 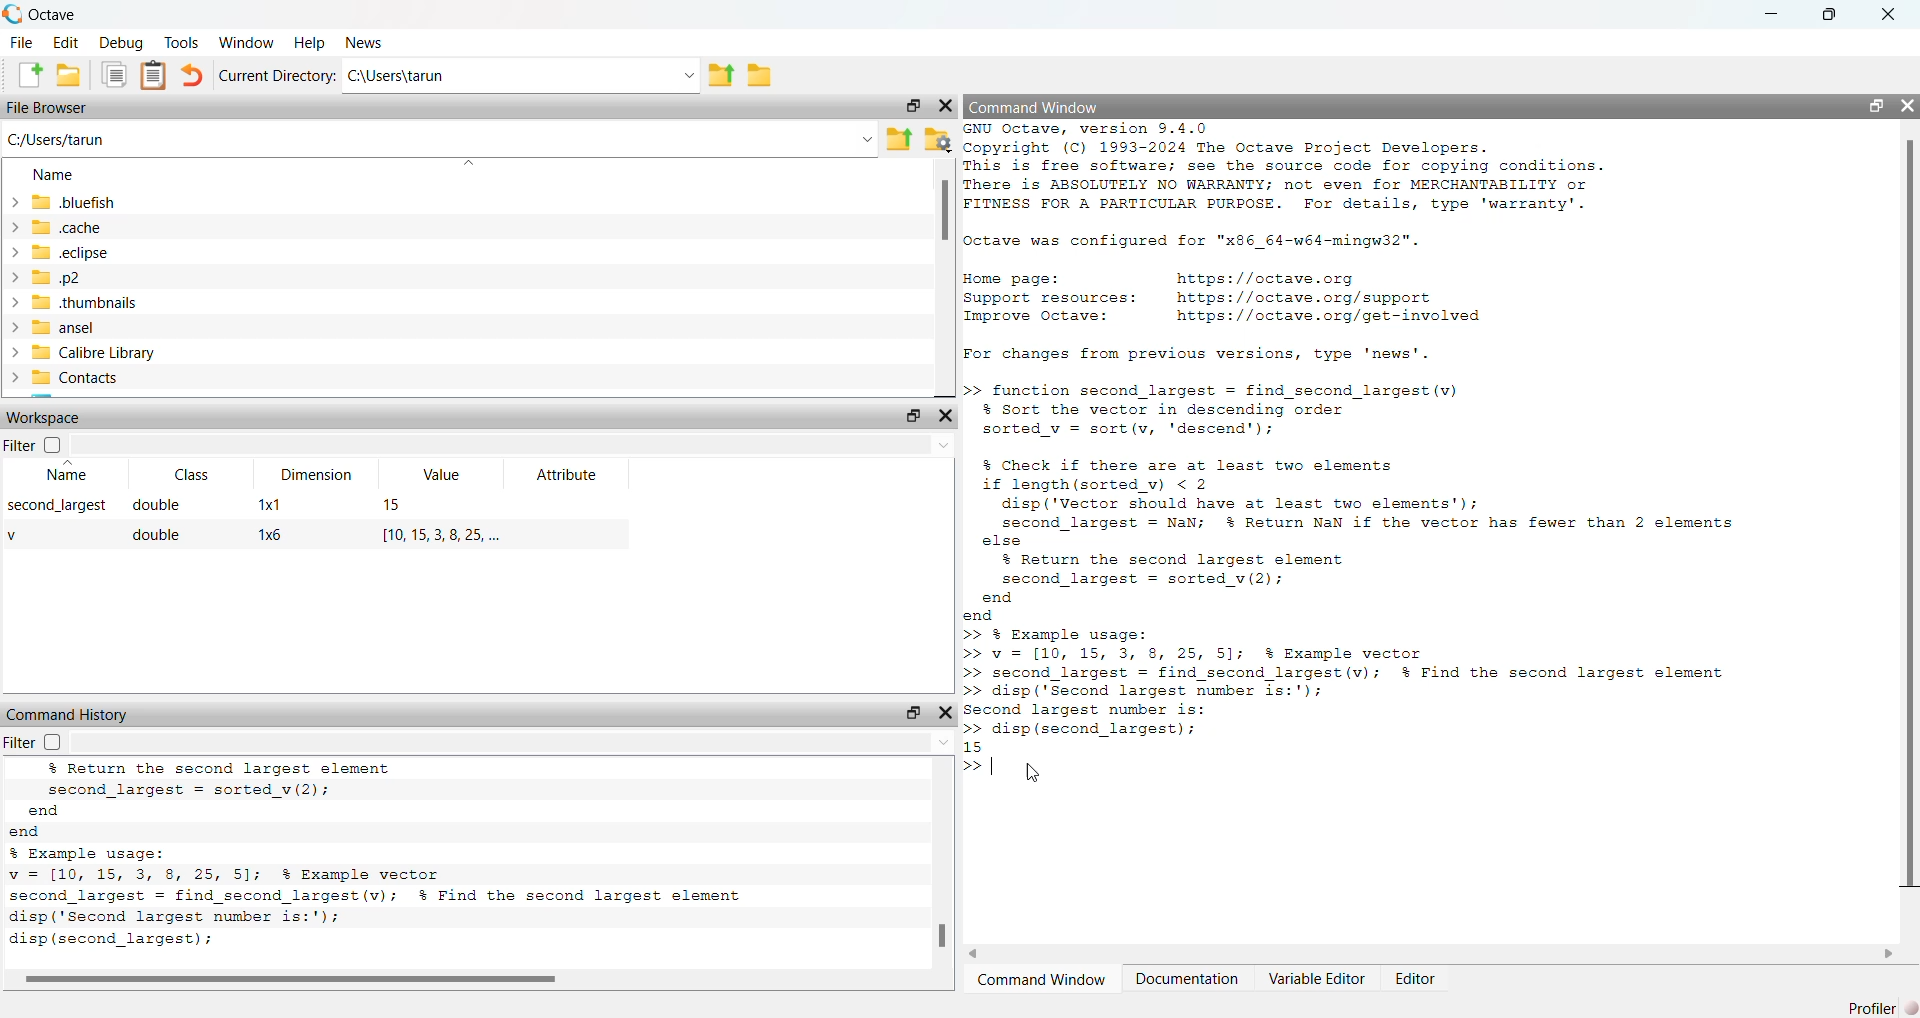 What do you see at coordinates (519, 446) in the screenshot?
I see `filter input field` at bounding box center [519, 446].